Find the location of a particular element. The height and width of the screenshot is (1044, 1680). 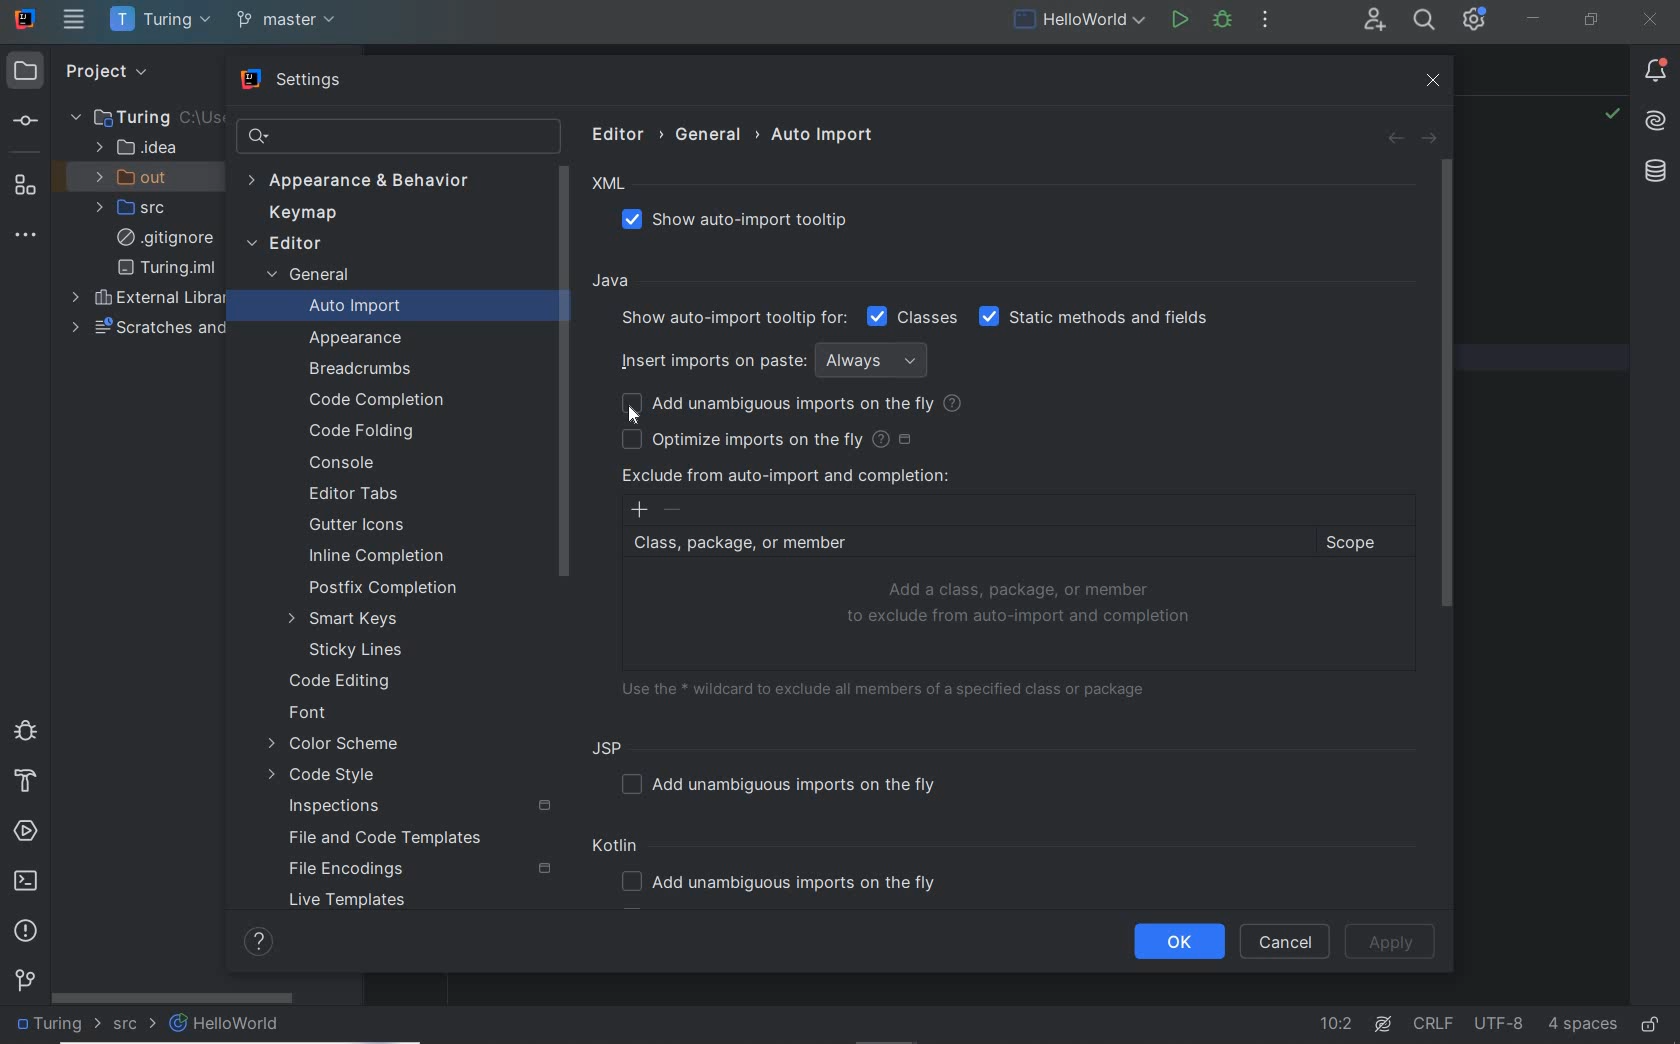

OK is located at coordinates (1179, 942).